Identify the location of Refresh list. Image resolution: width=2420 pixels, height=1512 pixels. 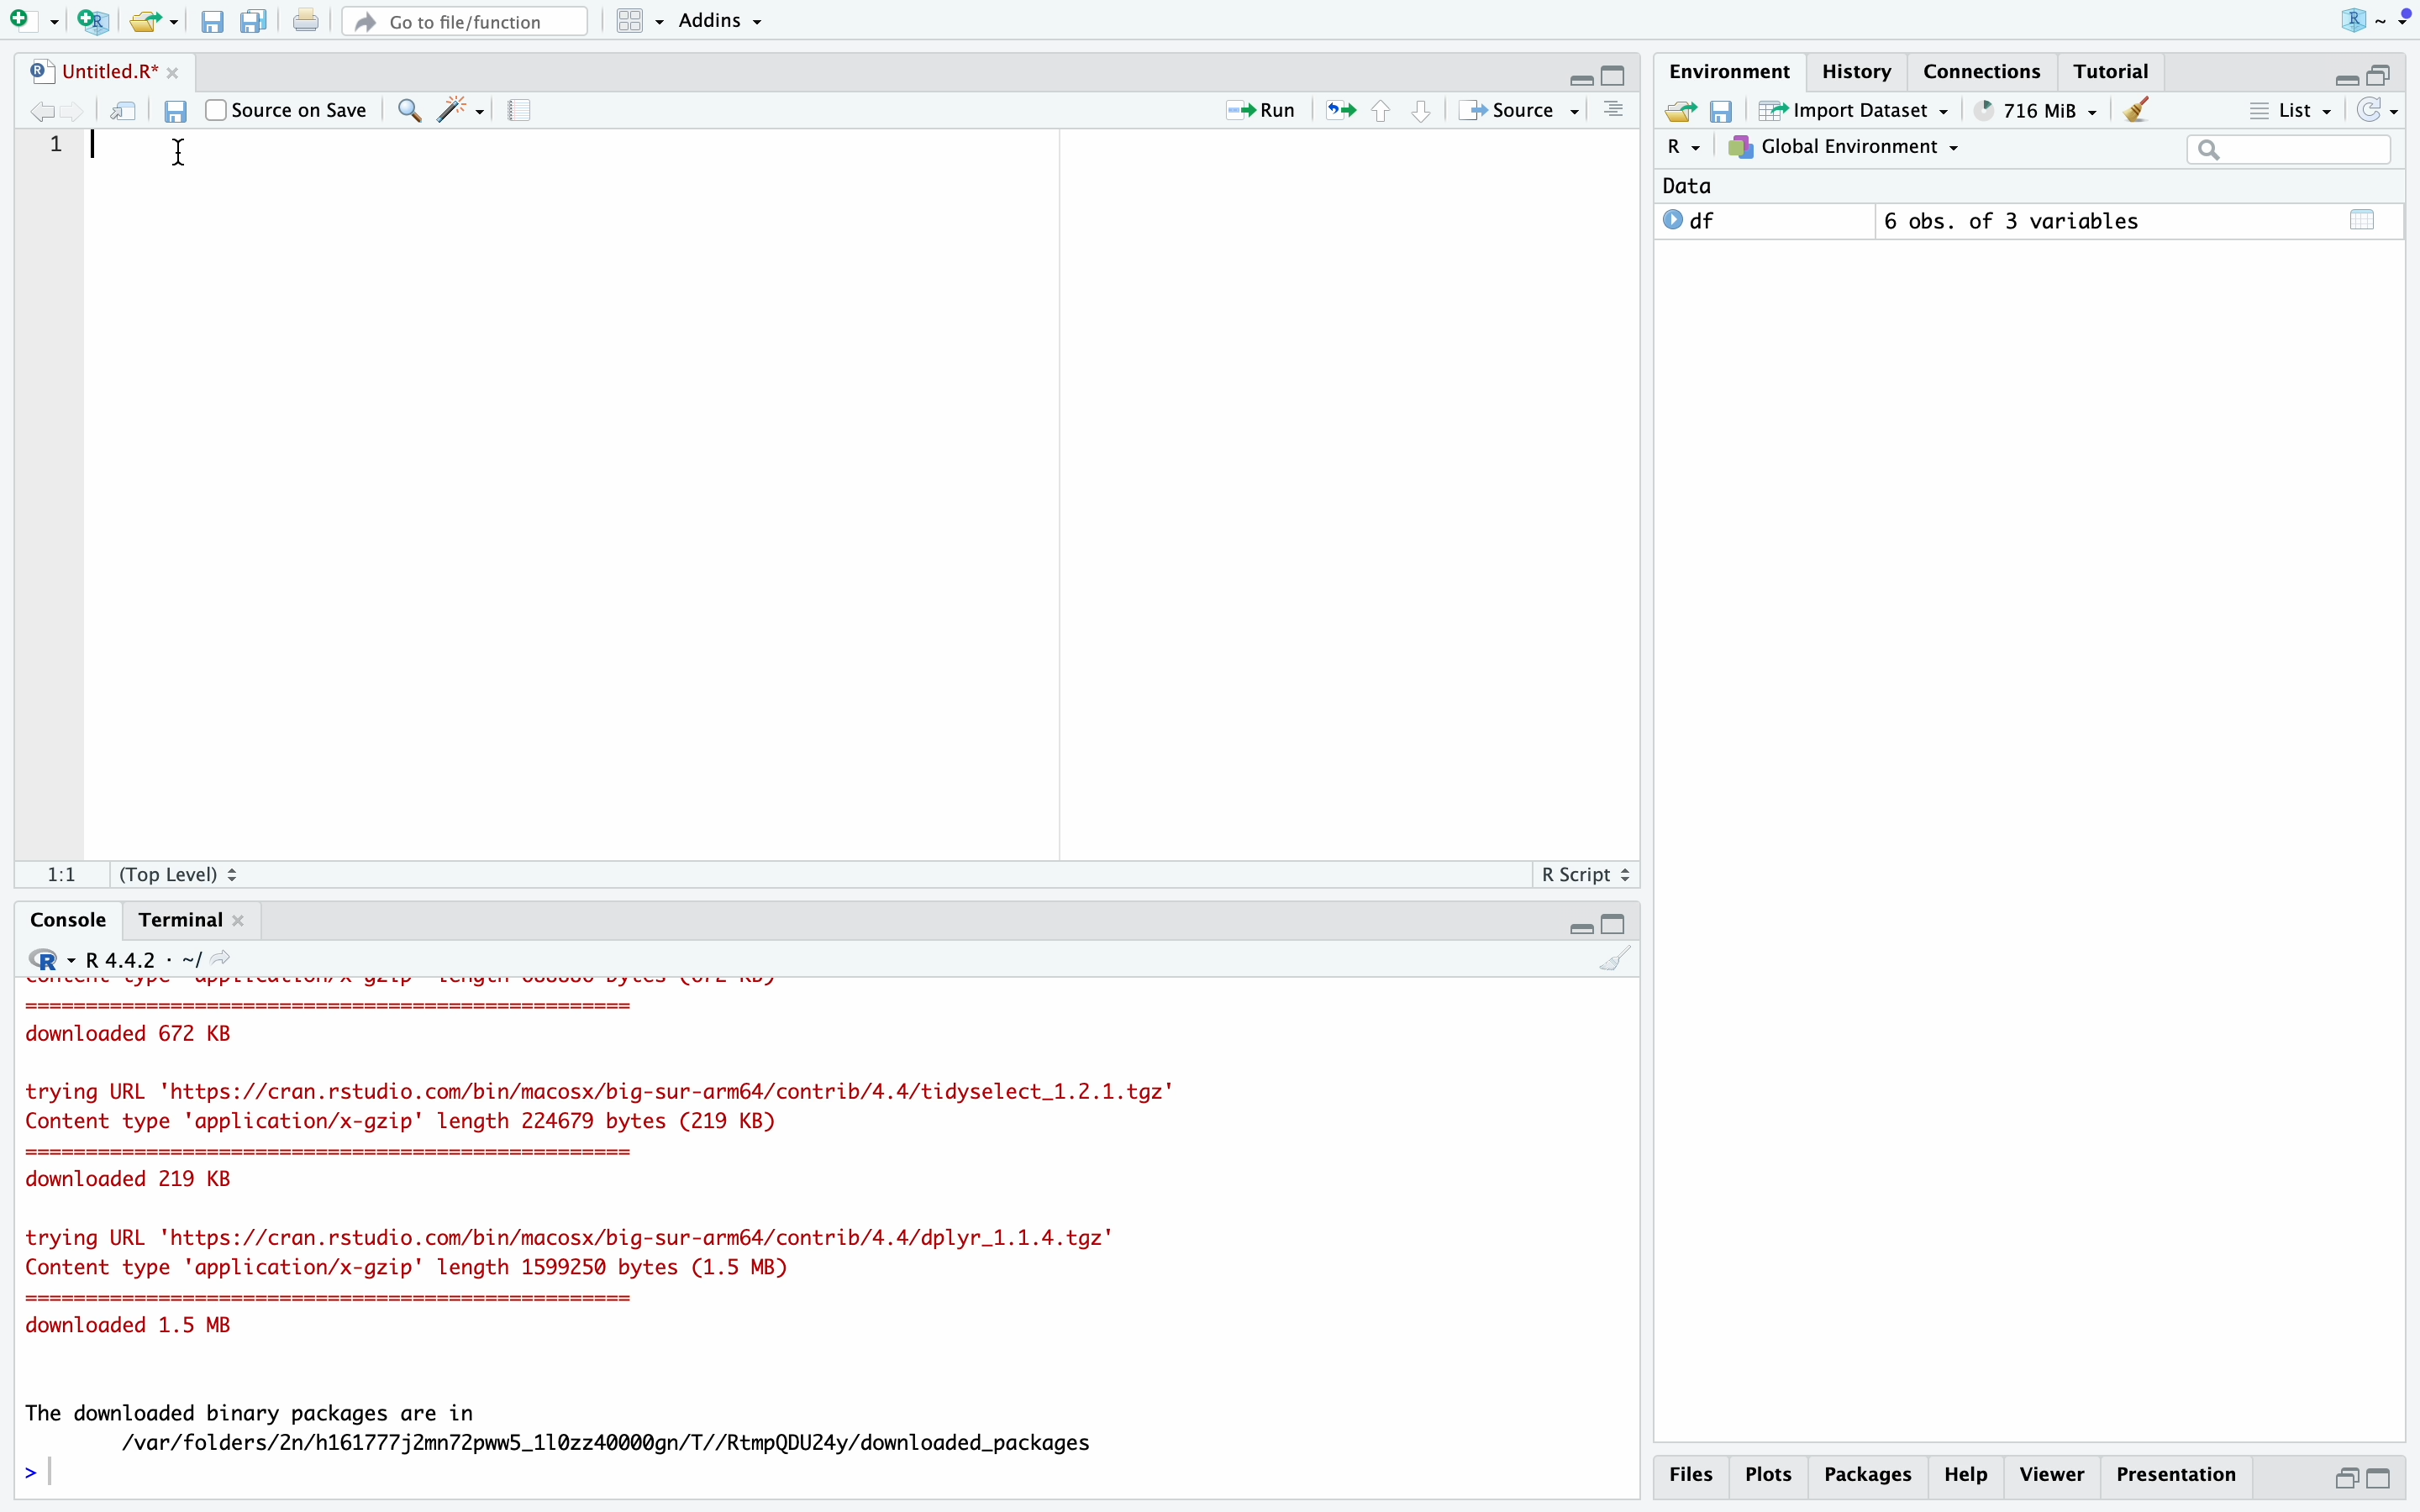
(2377, 109).